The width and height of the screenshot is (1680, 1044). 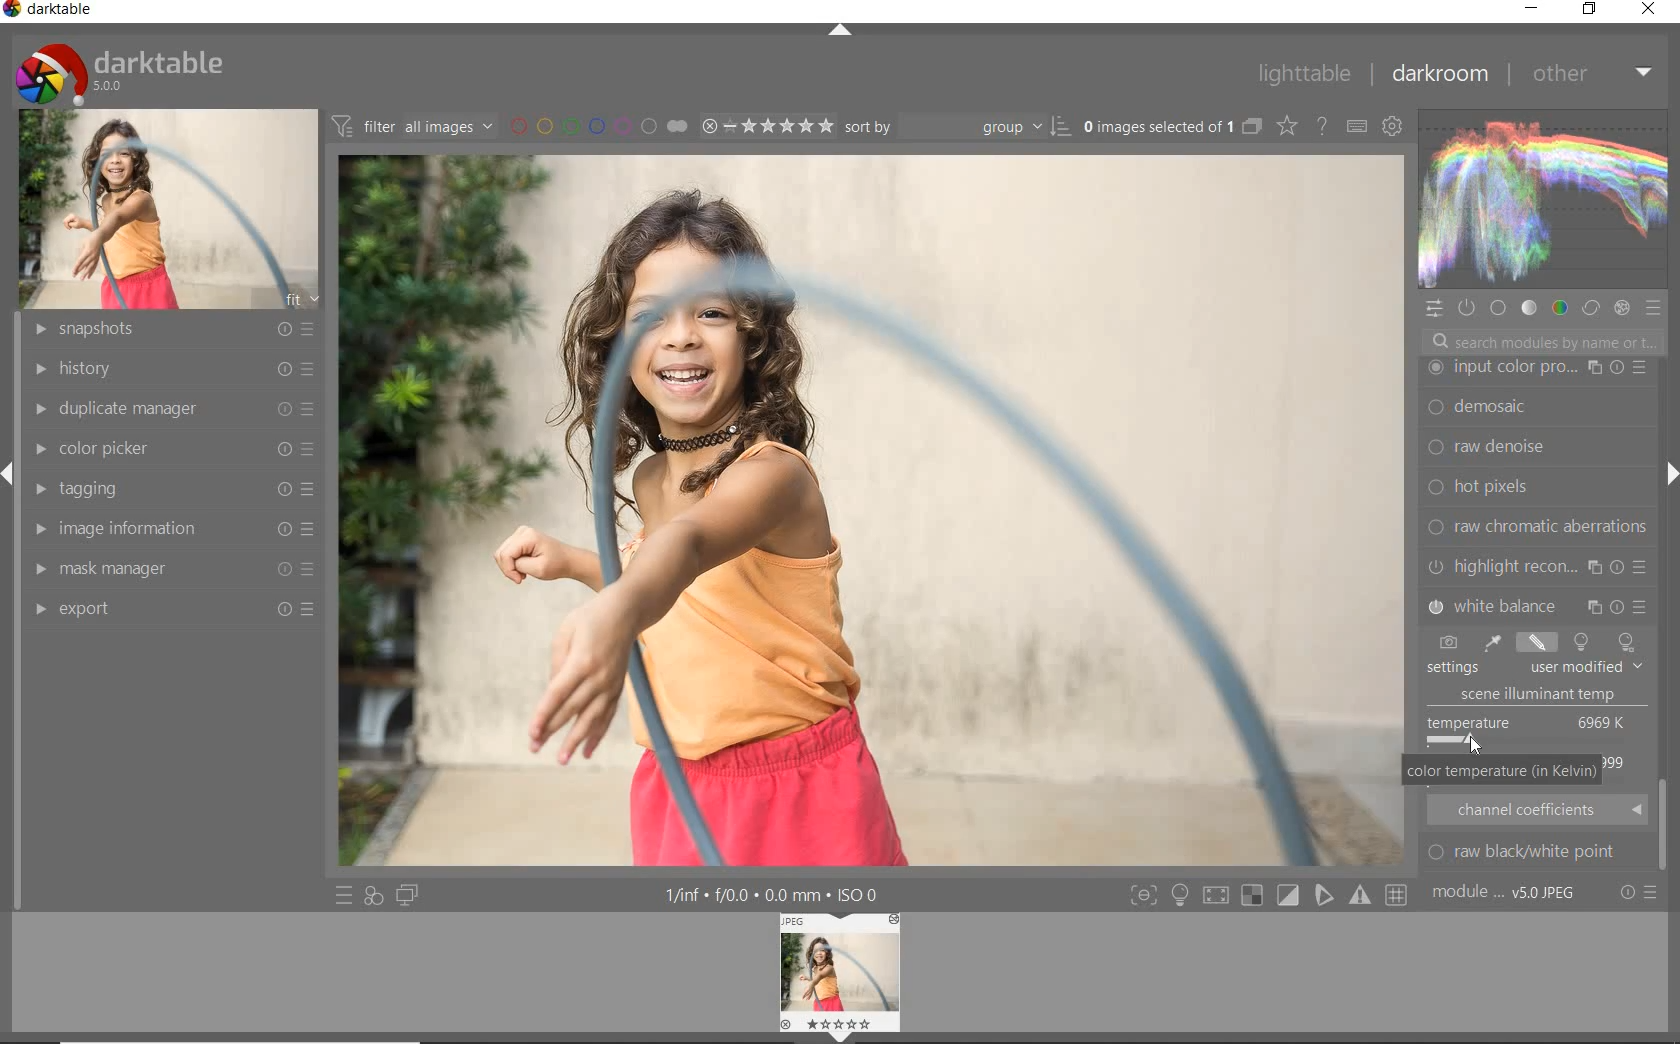 What do you see at coordinates (1251, 128) in the screenshot?
I see `collapse grouped images` at bounding box center [1251, 128].